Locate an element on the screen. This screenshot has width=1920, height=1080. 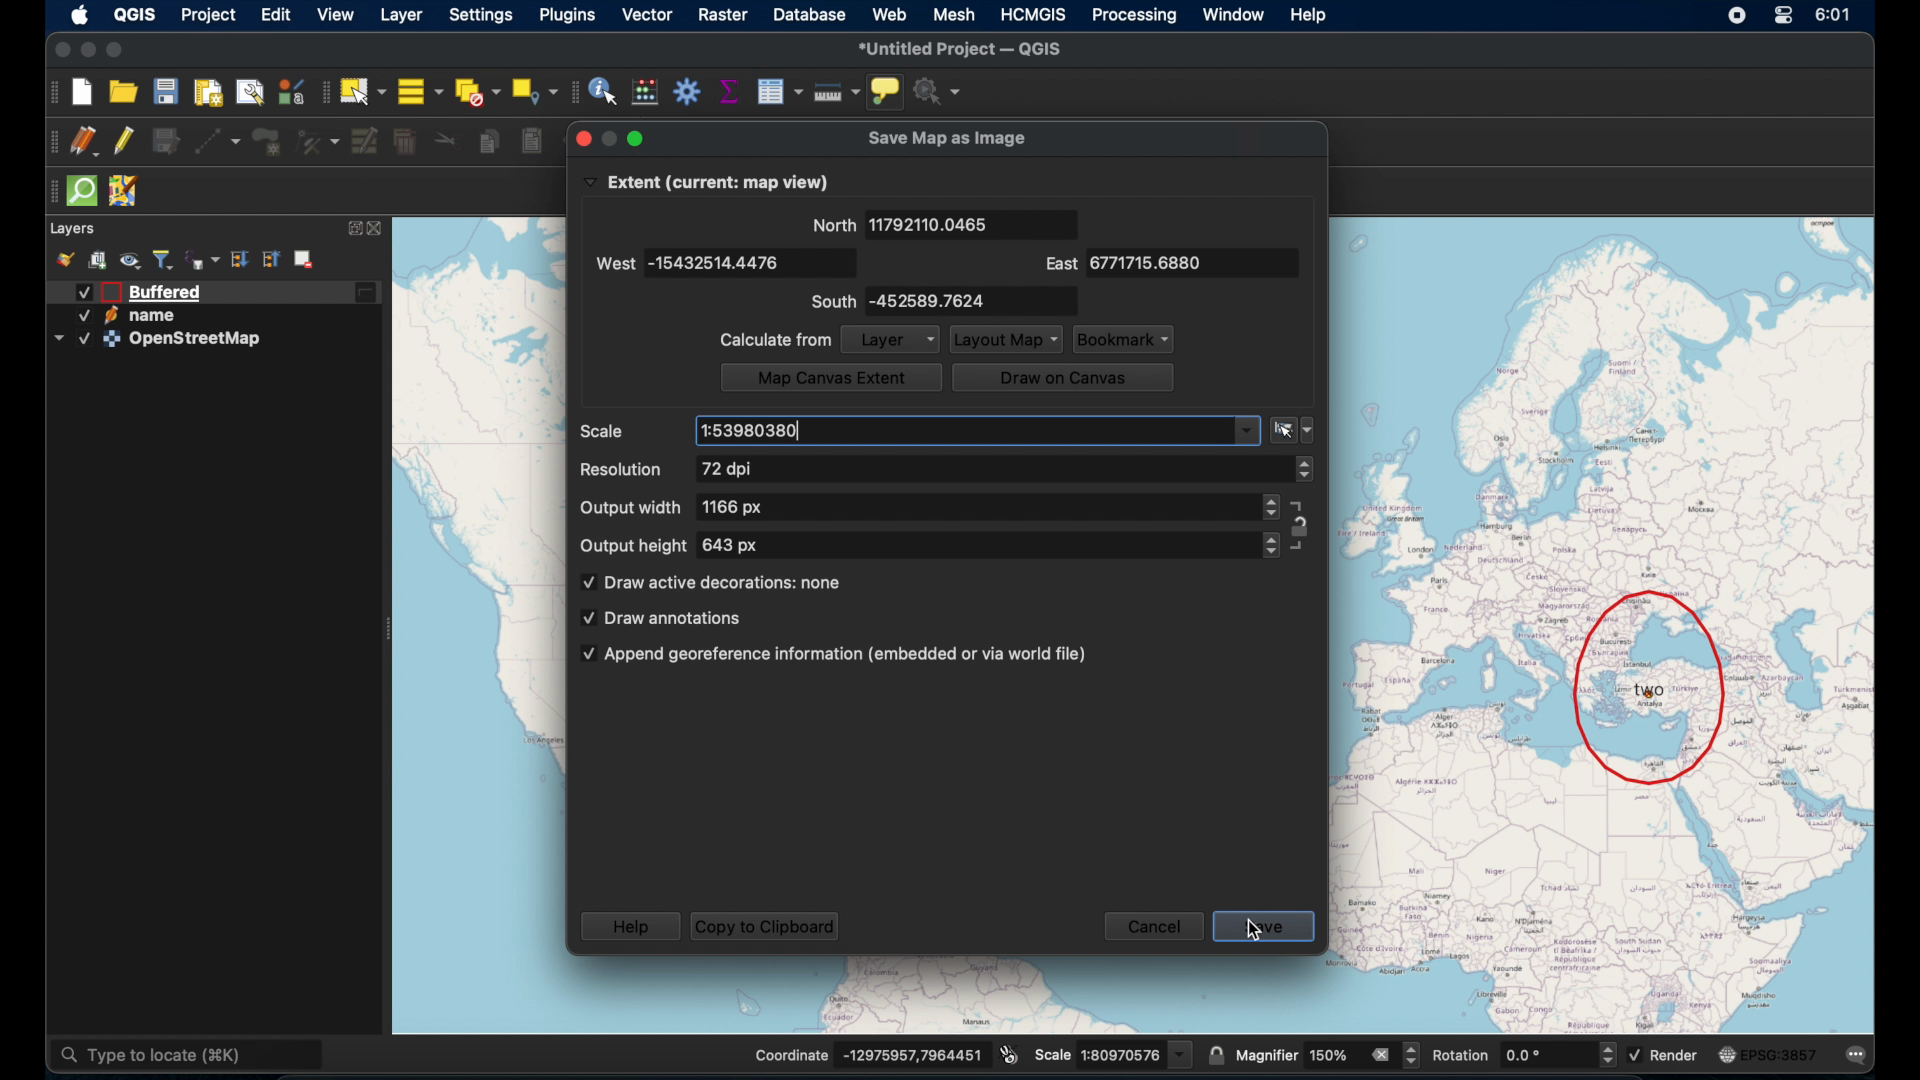
paste features is located at coordinates (531, 142).